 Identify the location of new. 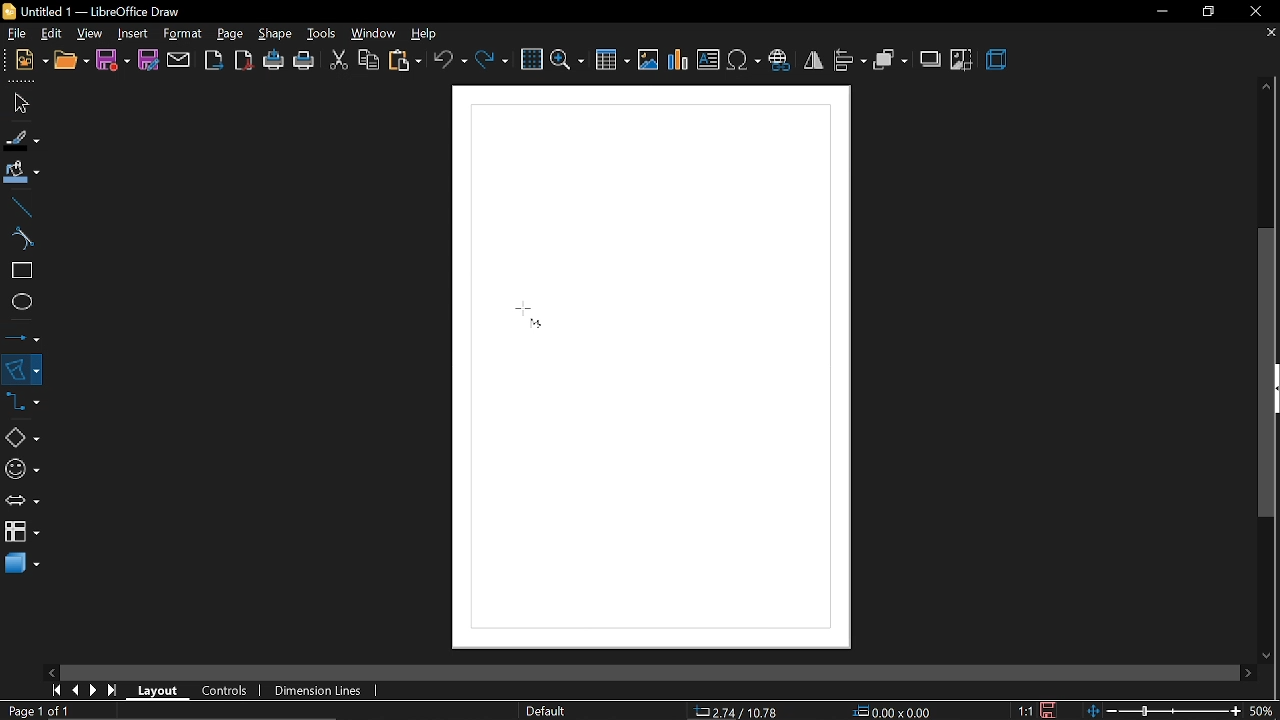
(32, 60).